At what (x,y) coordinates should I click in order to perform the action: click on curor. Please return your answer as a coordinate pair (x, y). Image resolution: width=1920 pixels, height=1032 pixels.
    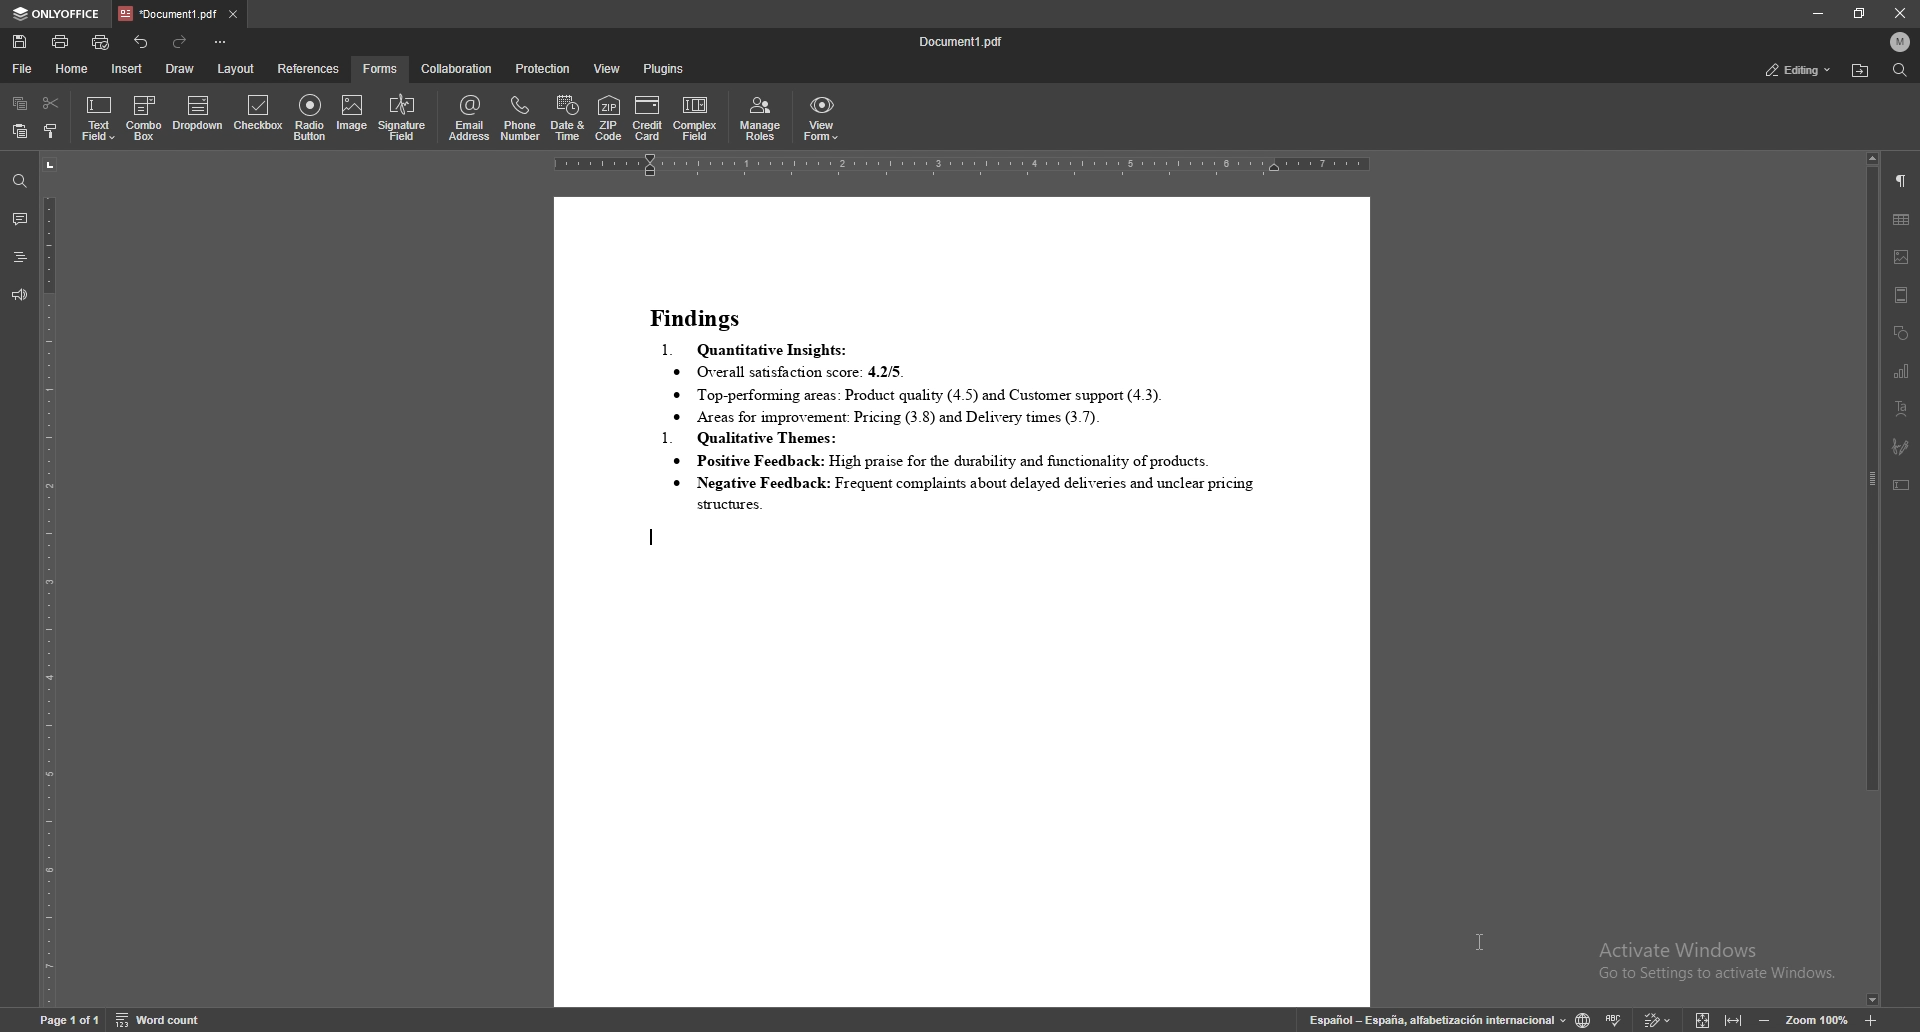
    Looking at the image, I should click on (1476, 946).